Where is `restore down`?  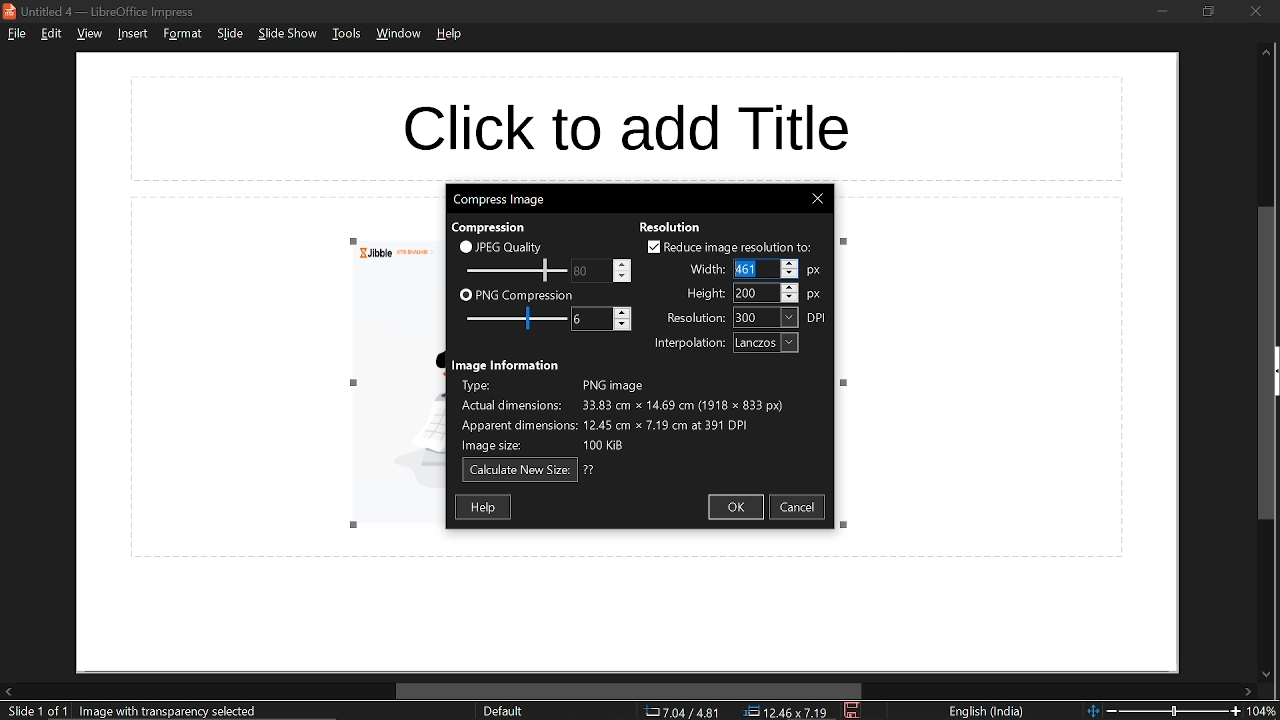 restore down is located at coordinates (1210, 12).